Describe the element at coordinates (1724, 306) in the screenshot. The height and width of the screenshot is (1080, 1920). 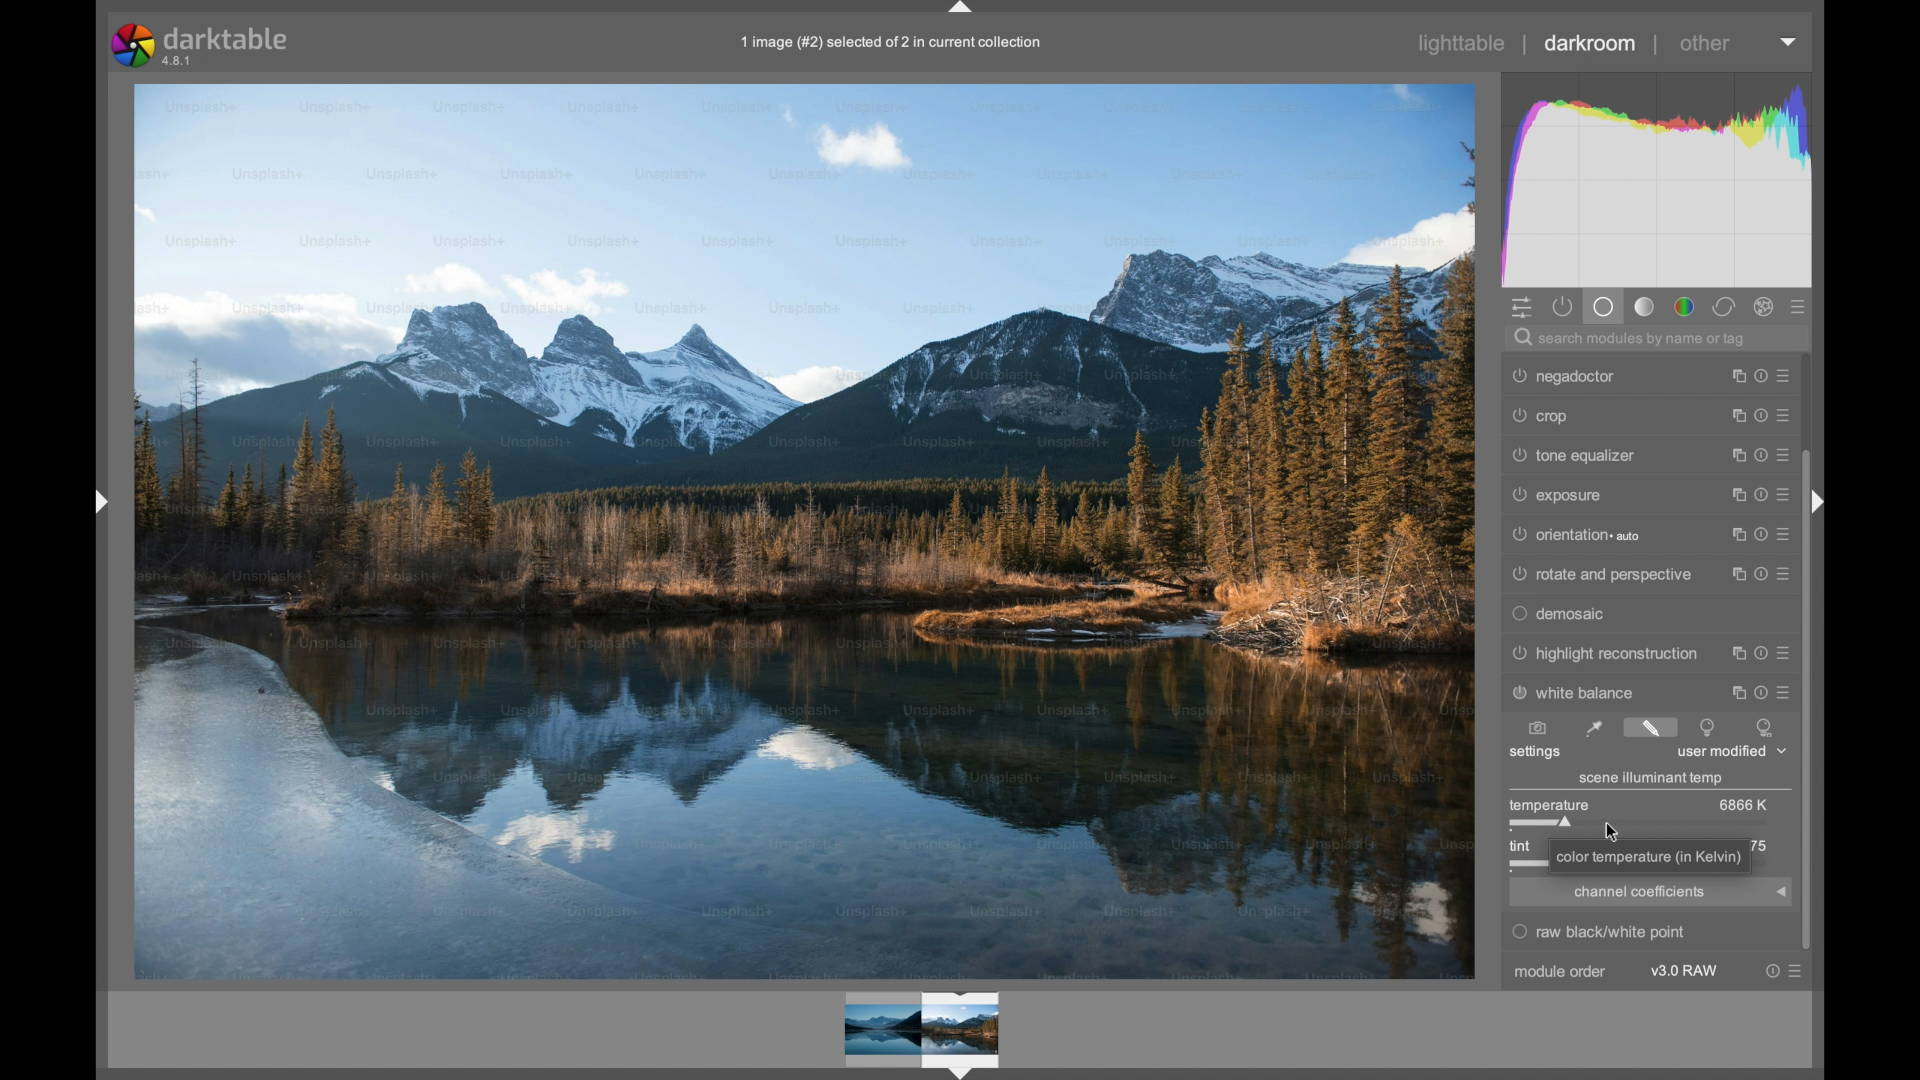
I see `corrector` at that location.